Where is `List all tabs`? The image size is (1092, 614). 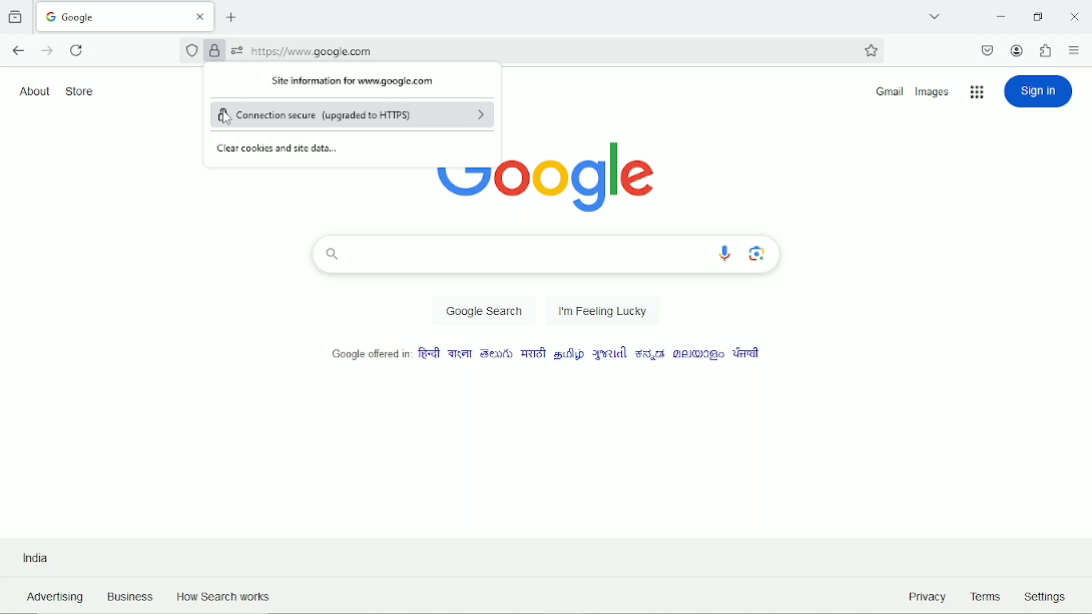 List all tabs is located at coordinates (935, 12).